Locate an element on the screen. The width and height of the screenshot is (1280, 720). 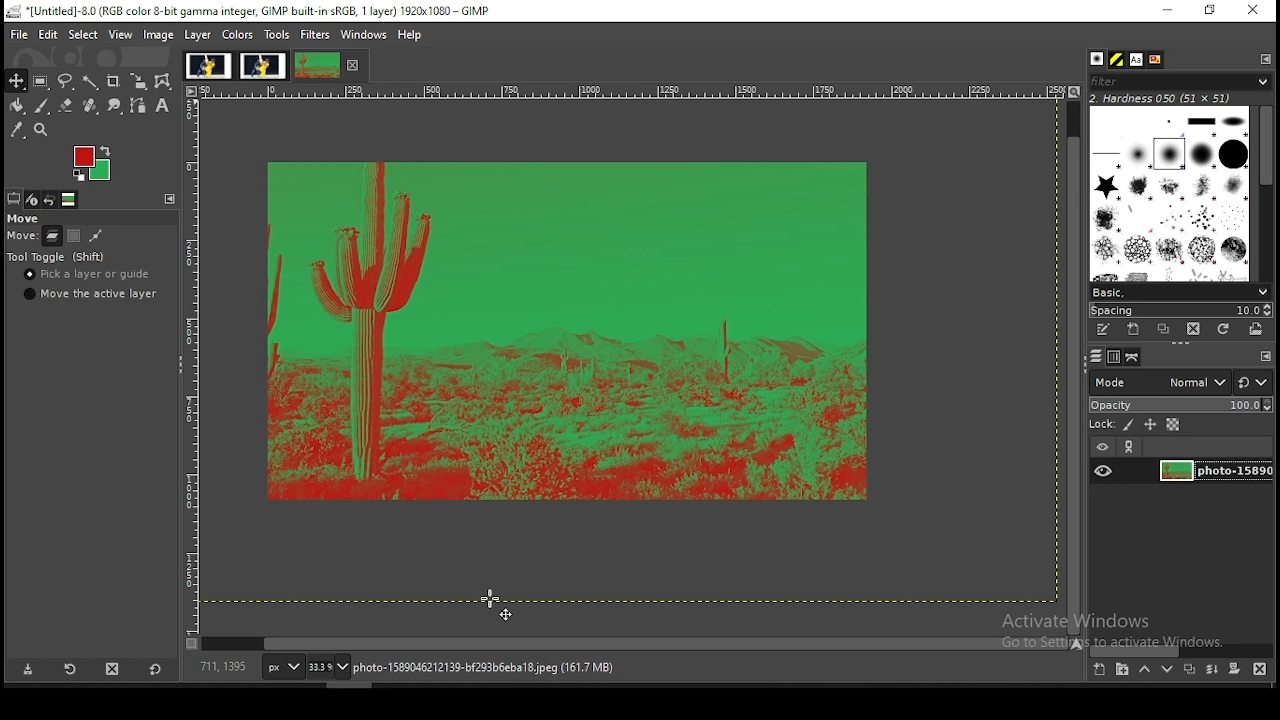
move is located at coordinates (21, 237).